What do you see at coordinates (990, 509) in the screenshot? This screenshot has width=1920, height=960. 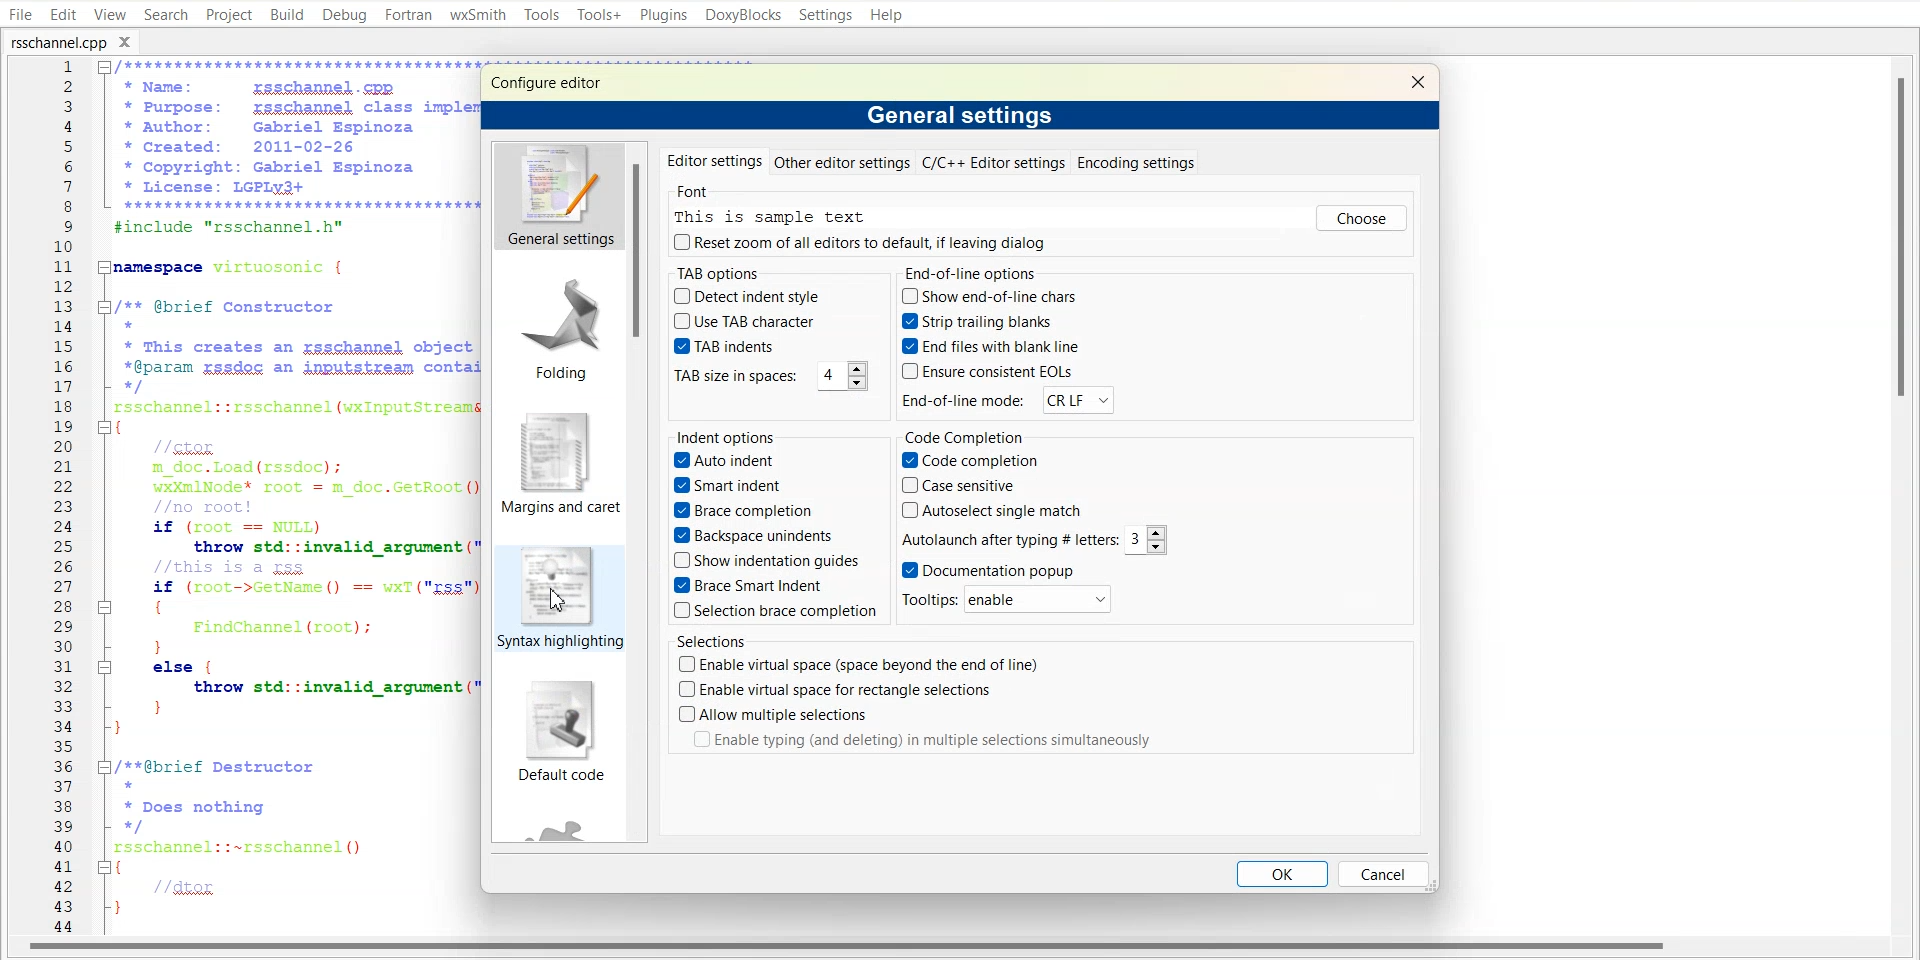 I see `Auto select single match` at bounding box center [990, 509].